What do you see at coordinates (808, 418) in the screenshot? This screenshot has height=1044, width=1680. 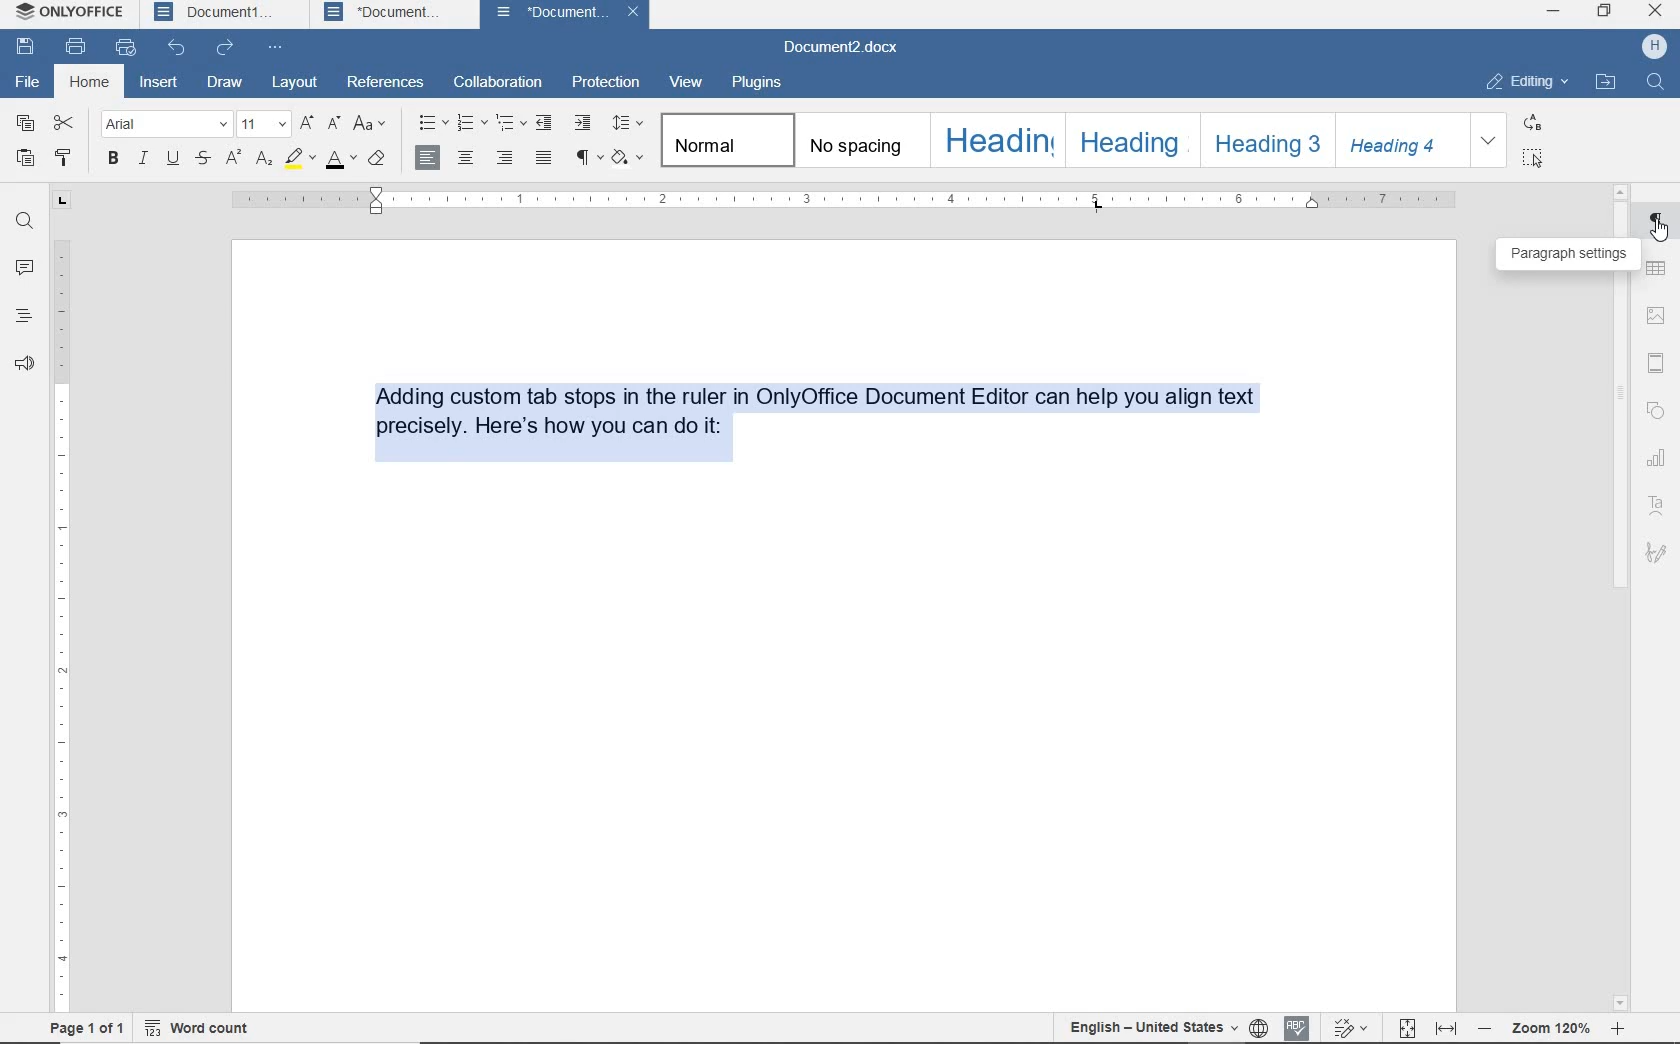 I see `Adding custom tab stops in the ruler in OnlyOffice Document Editor can help you align text
precisely. Here's how you can do it:` at bounding box center [808, 418].